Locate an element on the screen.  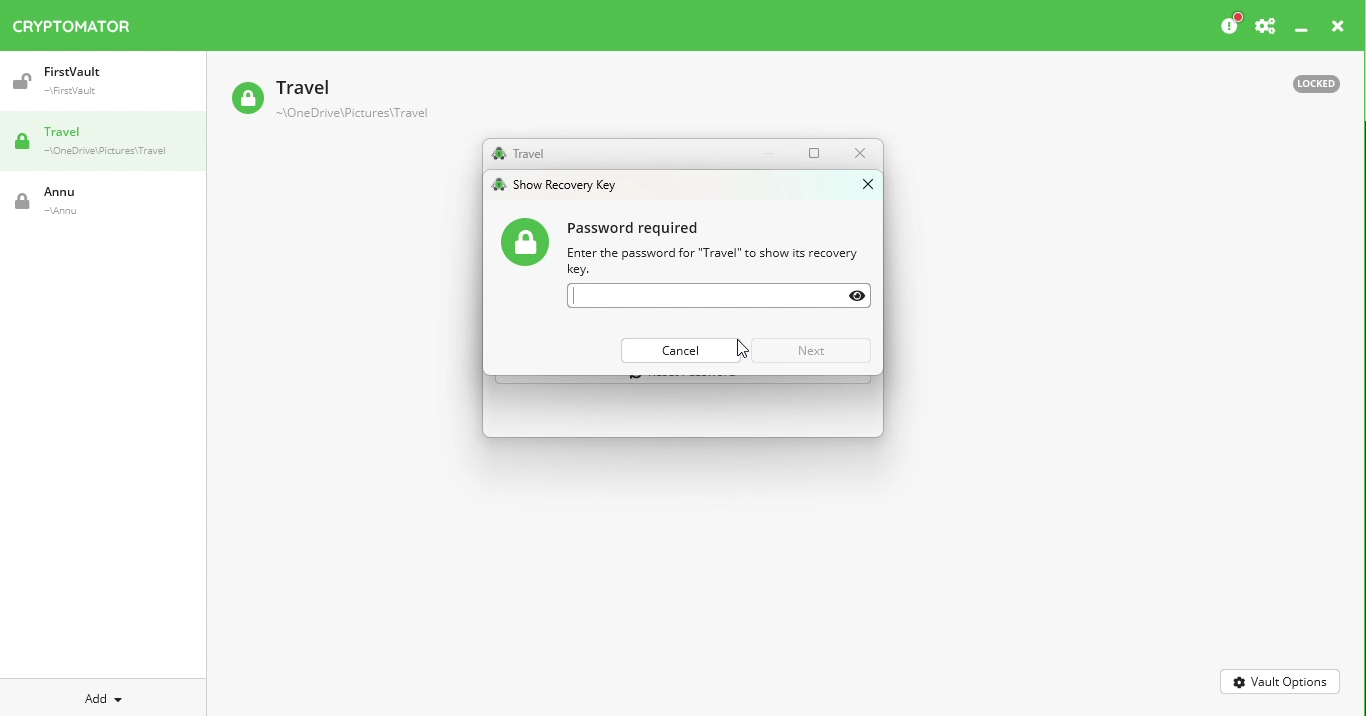
show recovery key is located at coordinates (562, 184).